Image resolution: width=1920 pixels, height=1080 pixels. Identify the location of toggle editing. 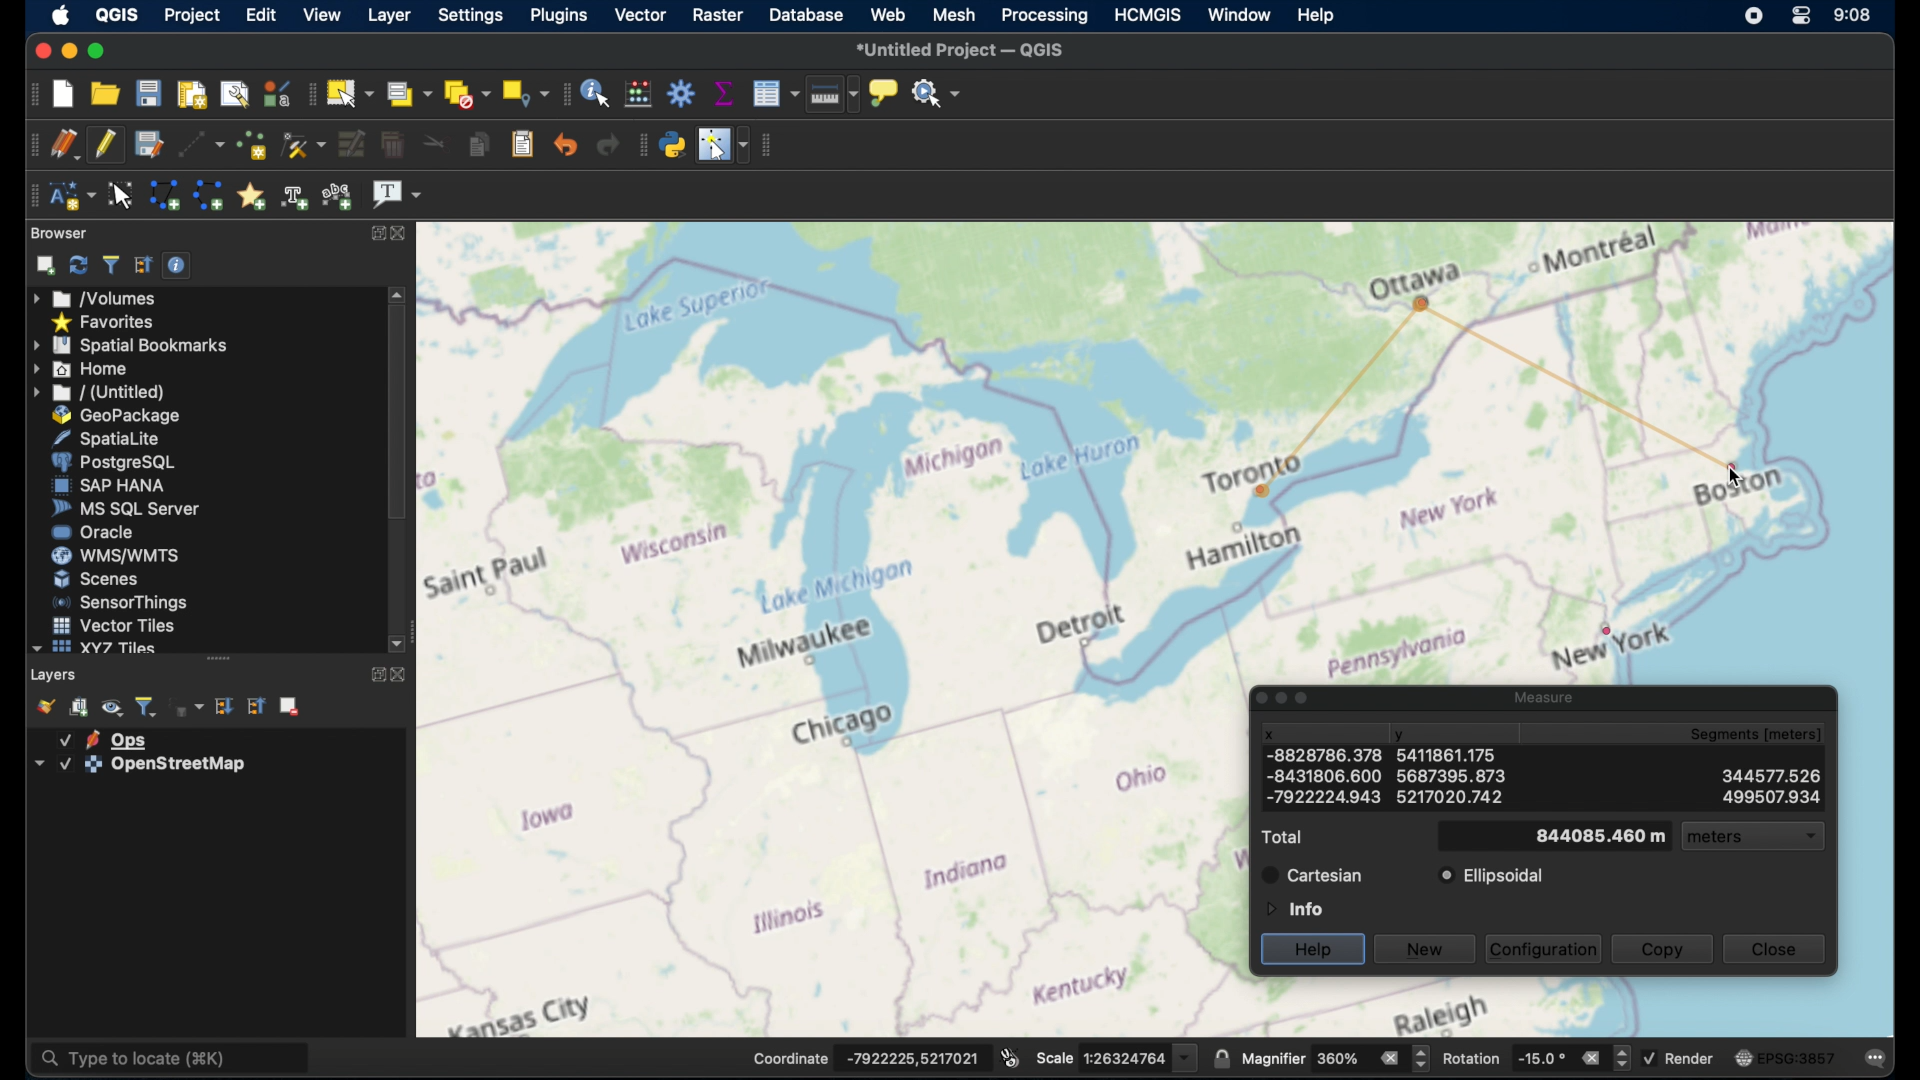
(106, 145).